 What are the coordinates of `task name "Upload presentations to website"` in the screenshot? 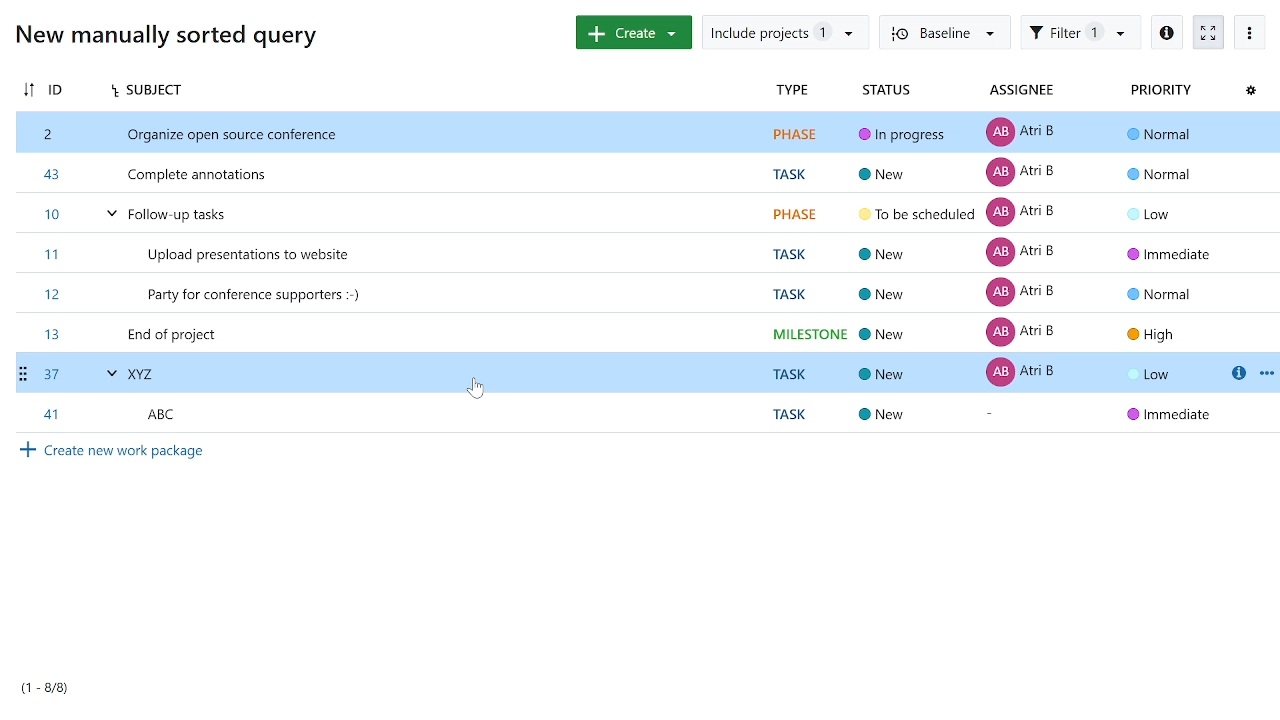 It's located at (644, 251).